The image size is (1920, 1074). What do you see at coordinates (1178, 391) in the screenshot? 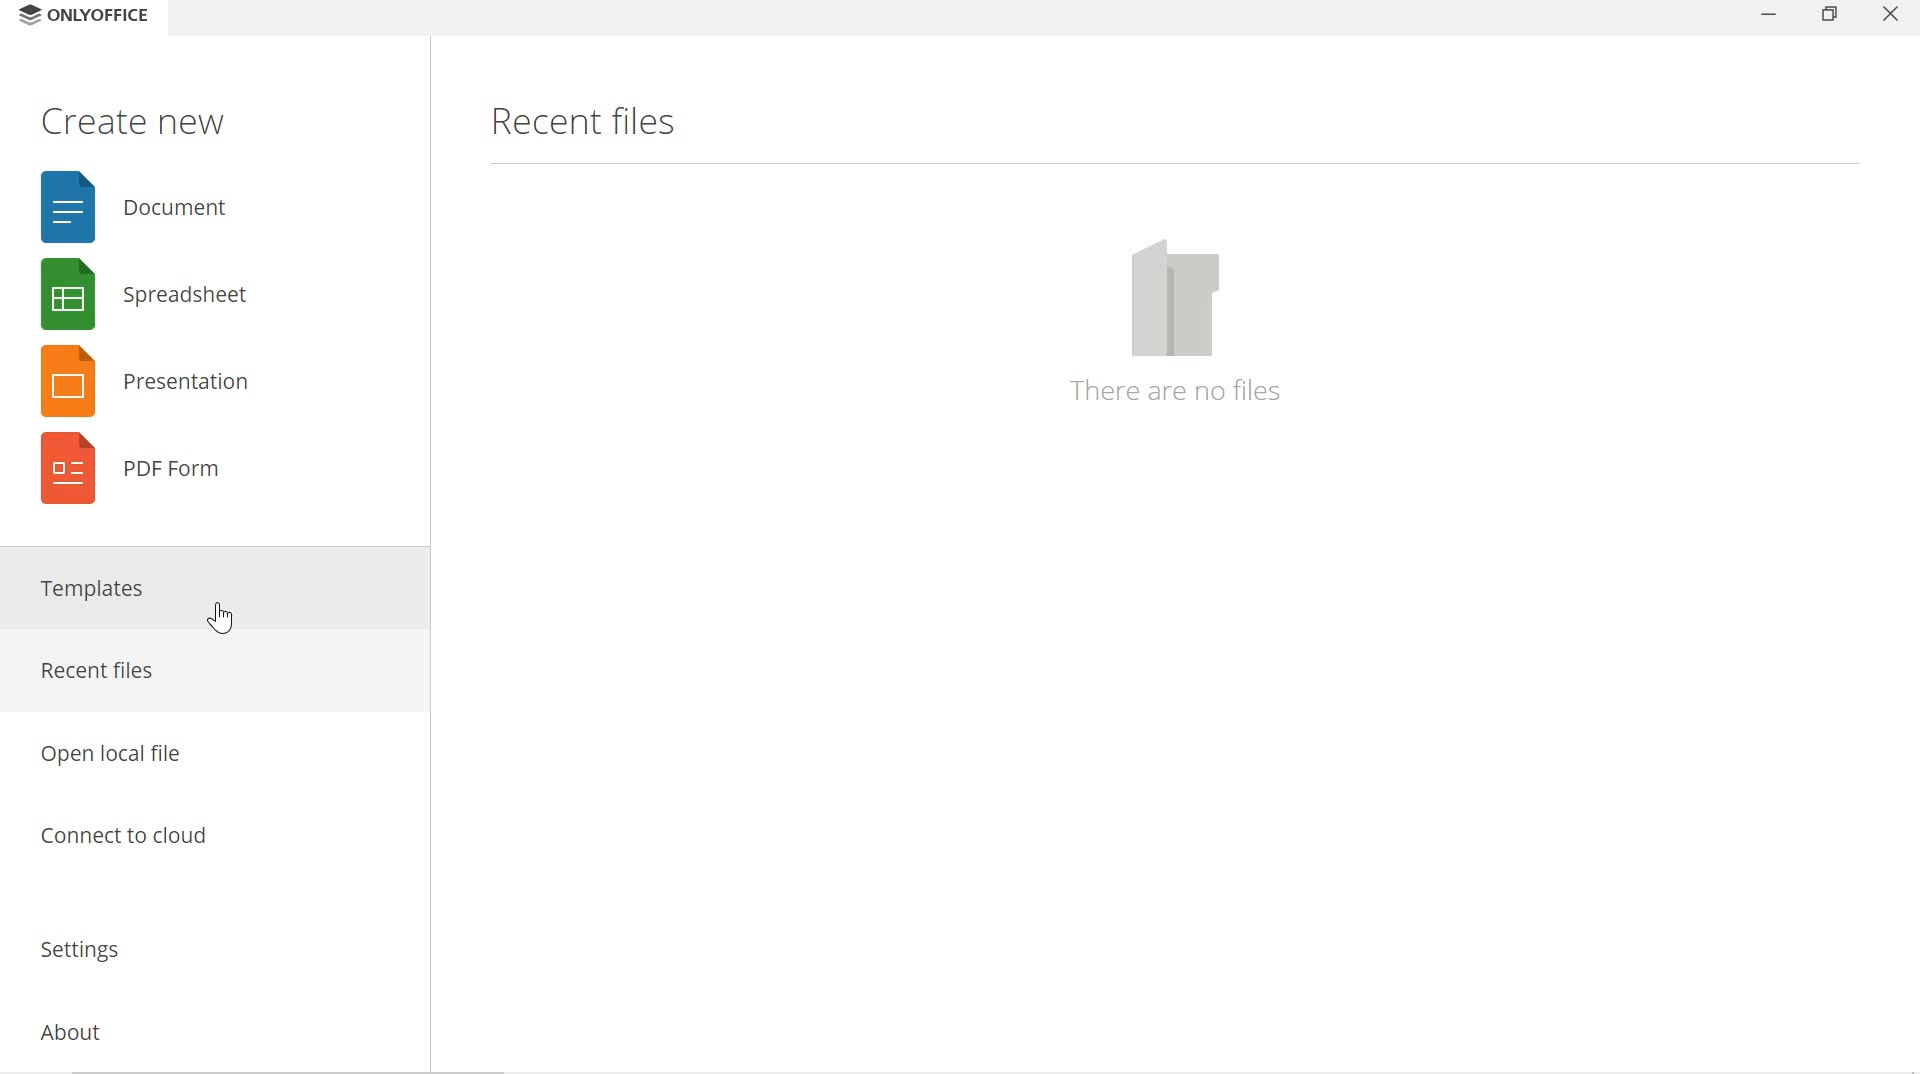
I see `there are no files` at bounding box center [1178, 391].